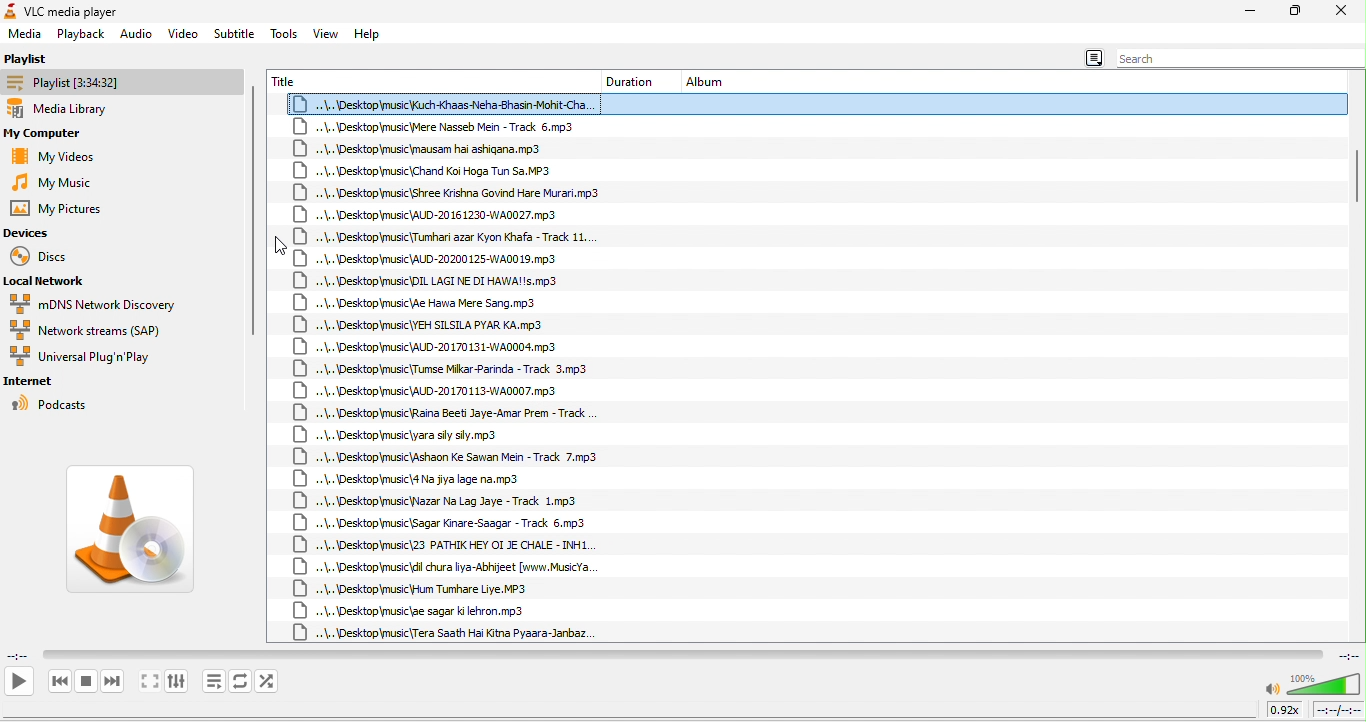  What do you see at coordinates (711, 81) in the screenshot?
I see `album` at bounding box center [711, 81].